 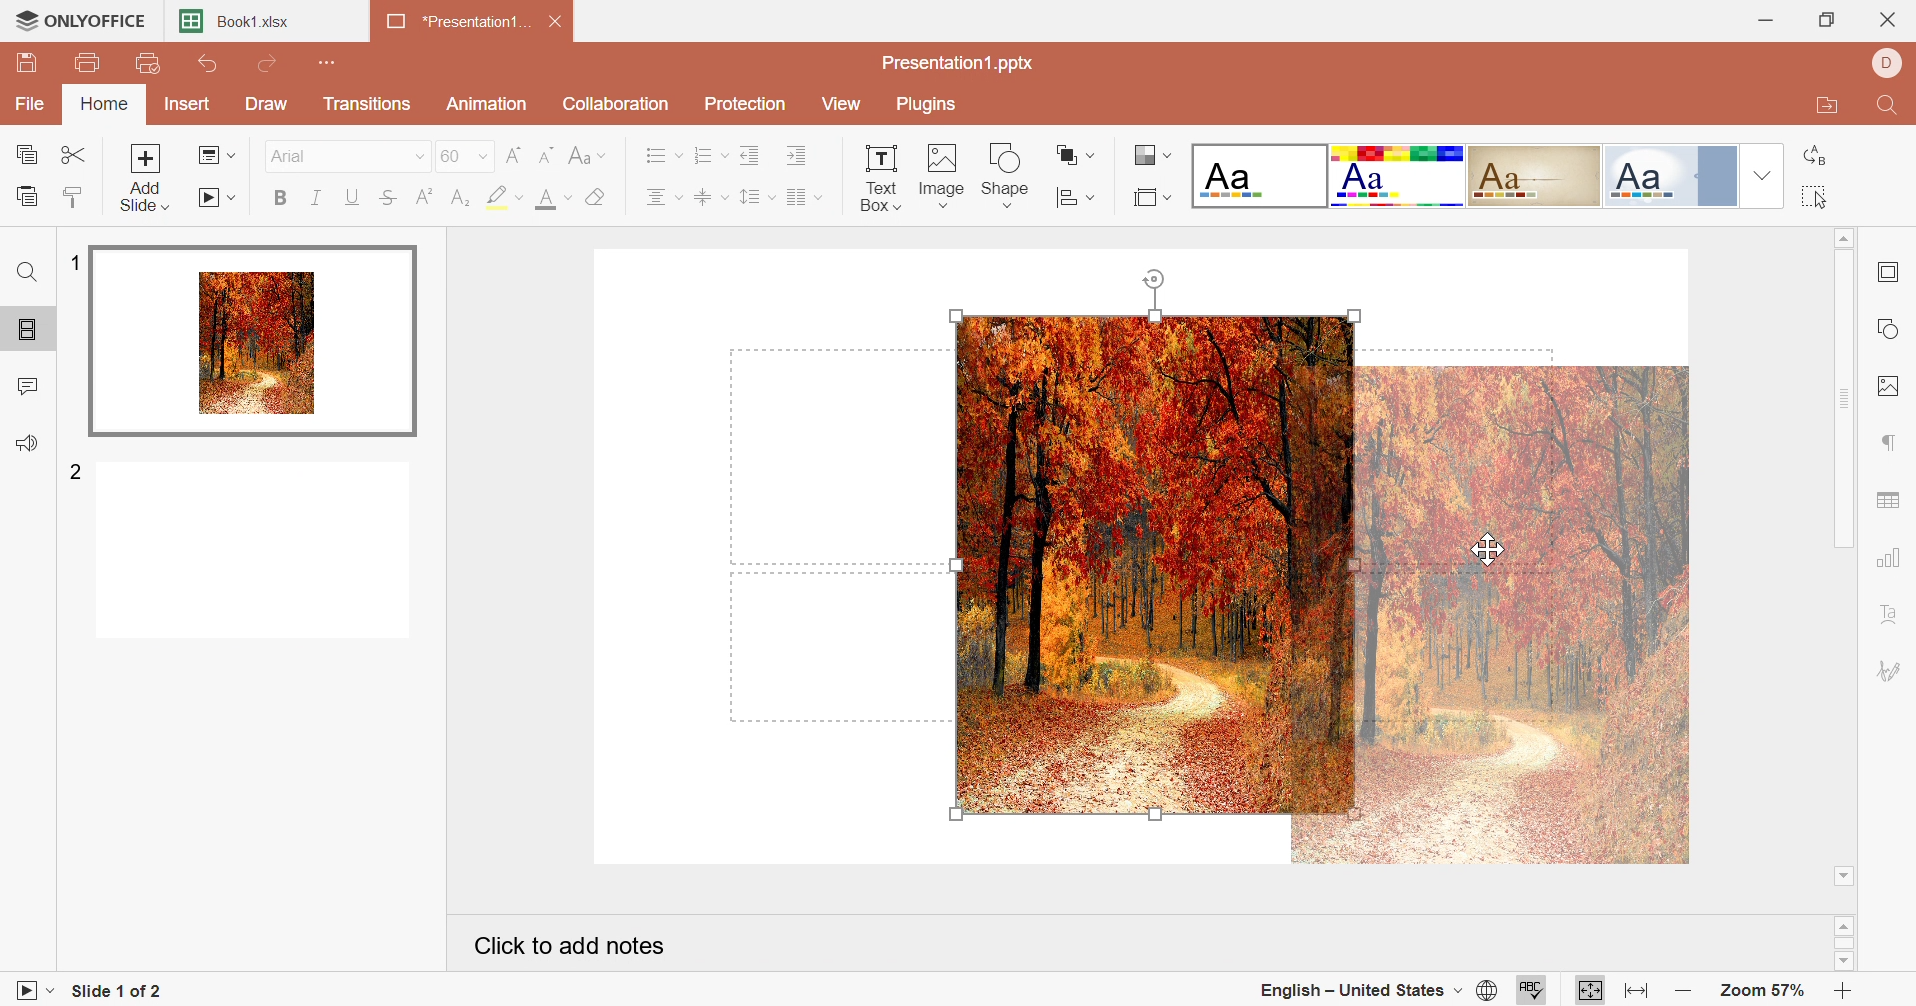 I want to click on Blank, so click(x=1262, y=175).